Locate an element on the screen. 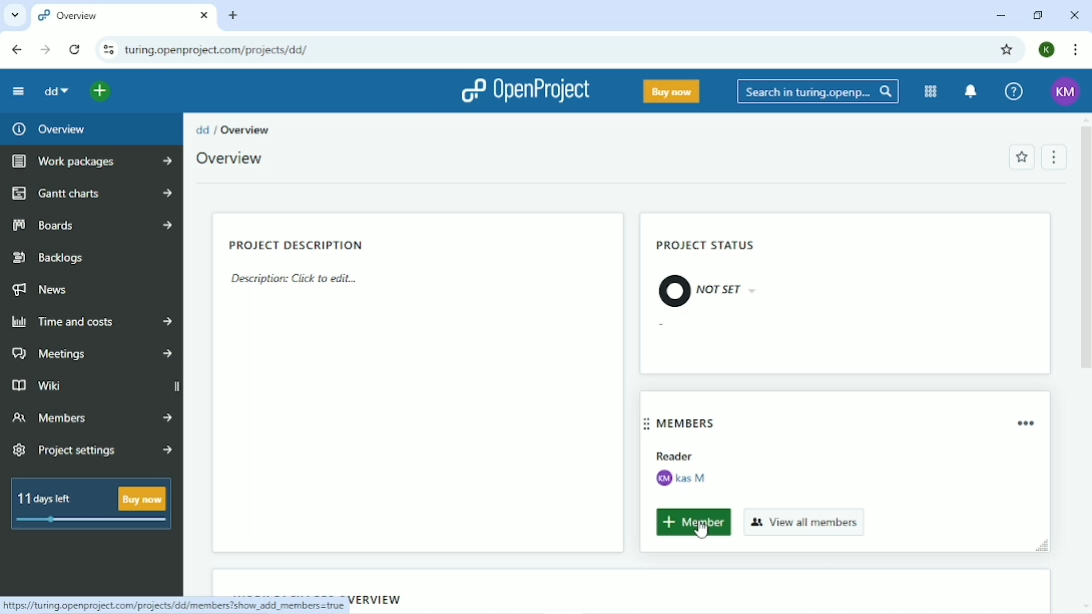 This screenshot has height=614, width=1092. New tab is located at coordinates (233, 17).